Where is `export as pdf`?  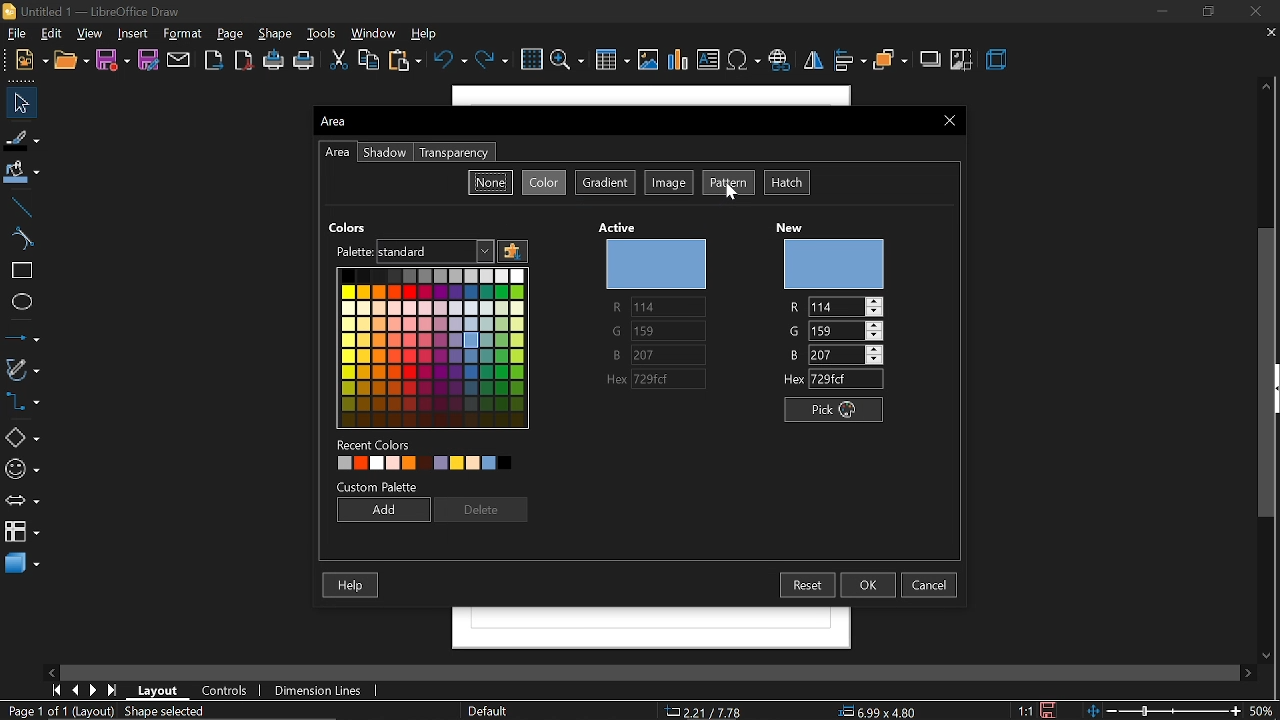 export as pdf is located at coordinates (243, 60).